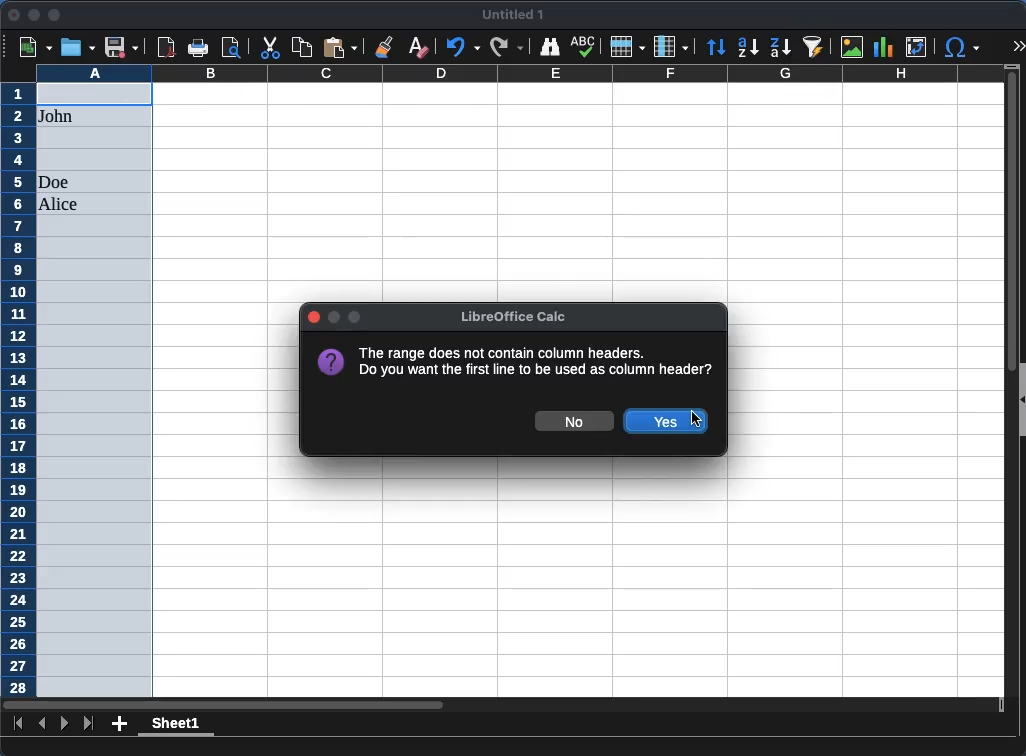  What do you see at coordinates (63, 723) in the screenshot?
I see `next sheet` at bounding box center [63, 723].